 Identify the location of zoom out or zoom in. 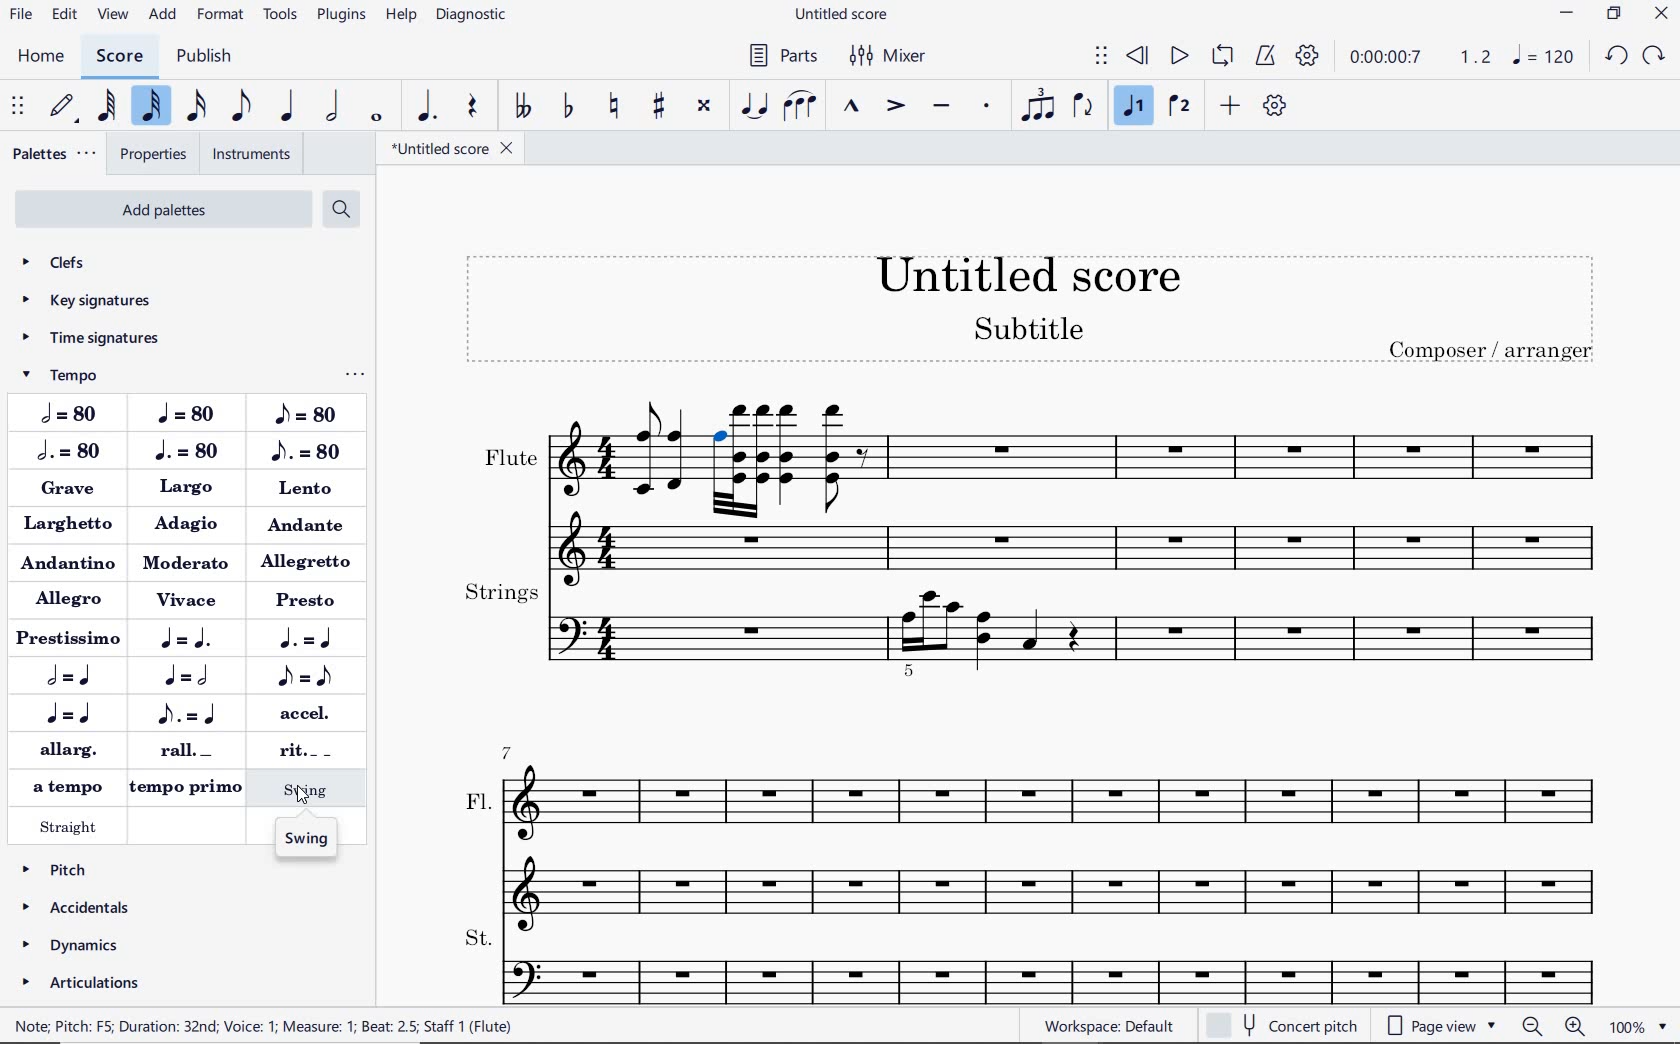
(1553, 1027).